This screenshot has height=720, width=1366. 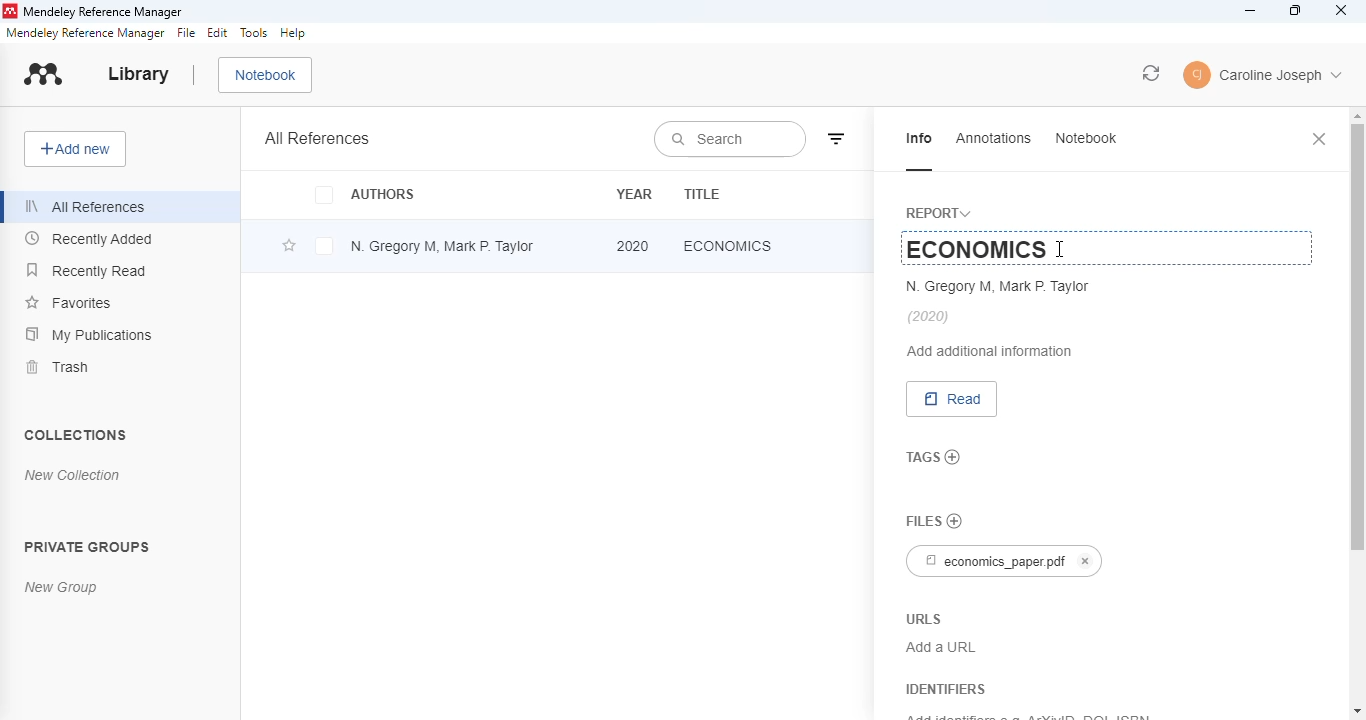 What do you see at coordinates (293, 33) in the screenshot?
I see `help` at bounding box center [293, 33].